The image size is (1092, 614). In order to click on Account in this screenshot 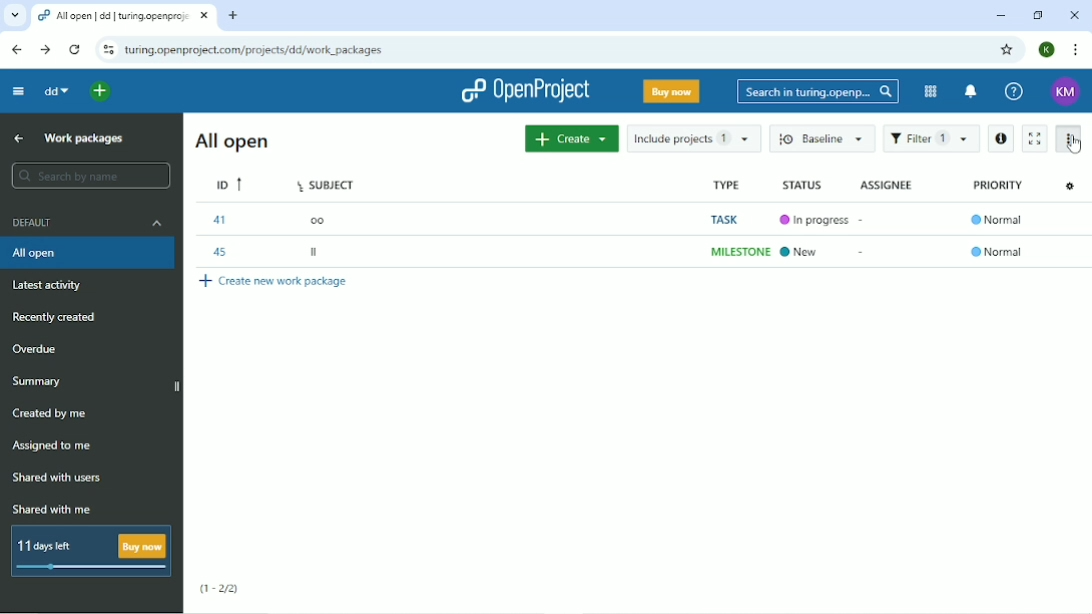, I will do `click(1063, 90)`.